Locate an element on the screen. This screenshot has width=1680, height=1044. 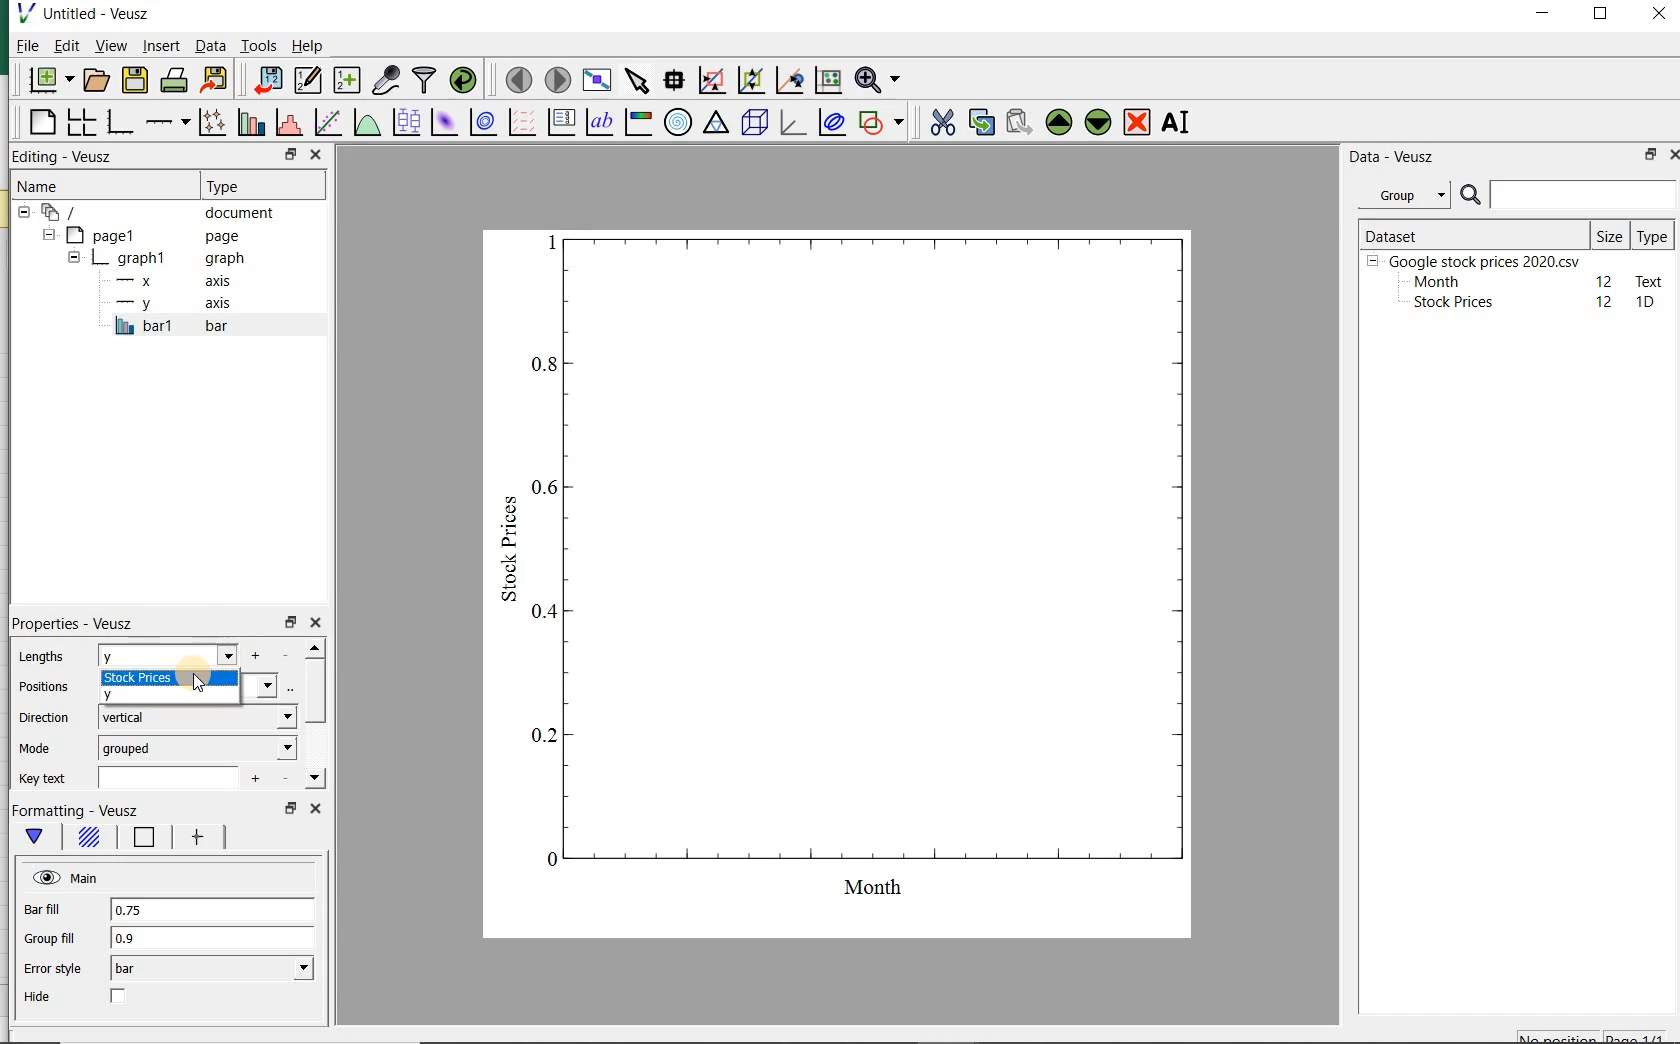
image color bar is located at coordinates (636, 122).